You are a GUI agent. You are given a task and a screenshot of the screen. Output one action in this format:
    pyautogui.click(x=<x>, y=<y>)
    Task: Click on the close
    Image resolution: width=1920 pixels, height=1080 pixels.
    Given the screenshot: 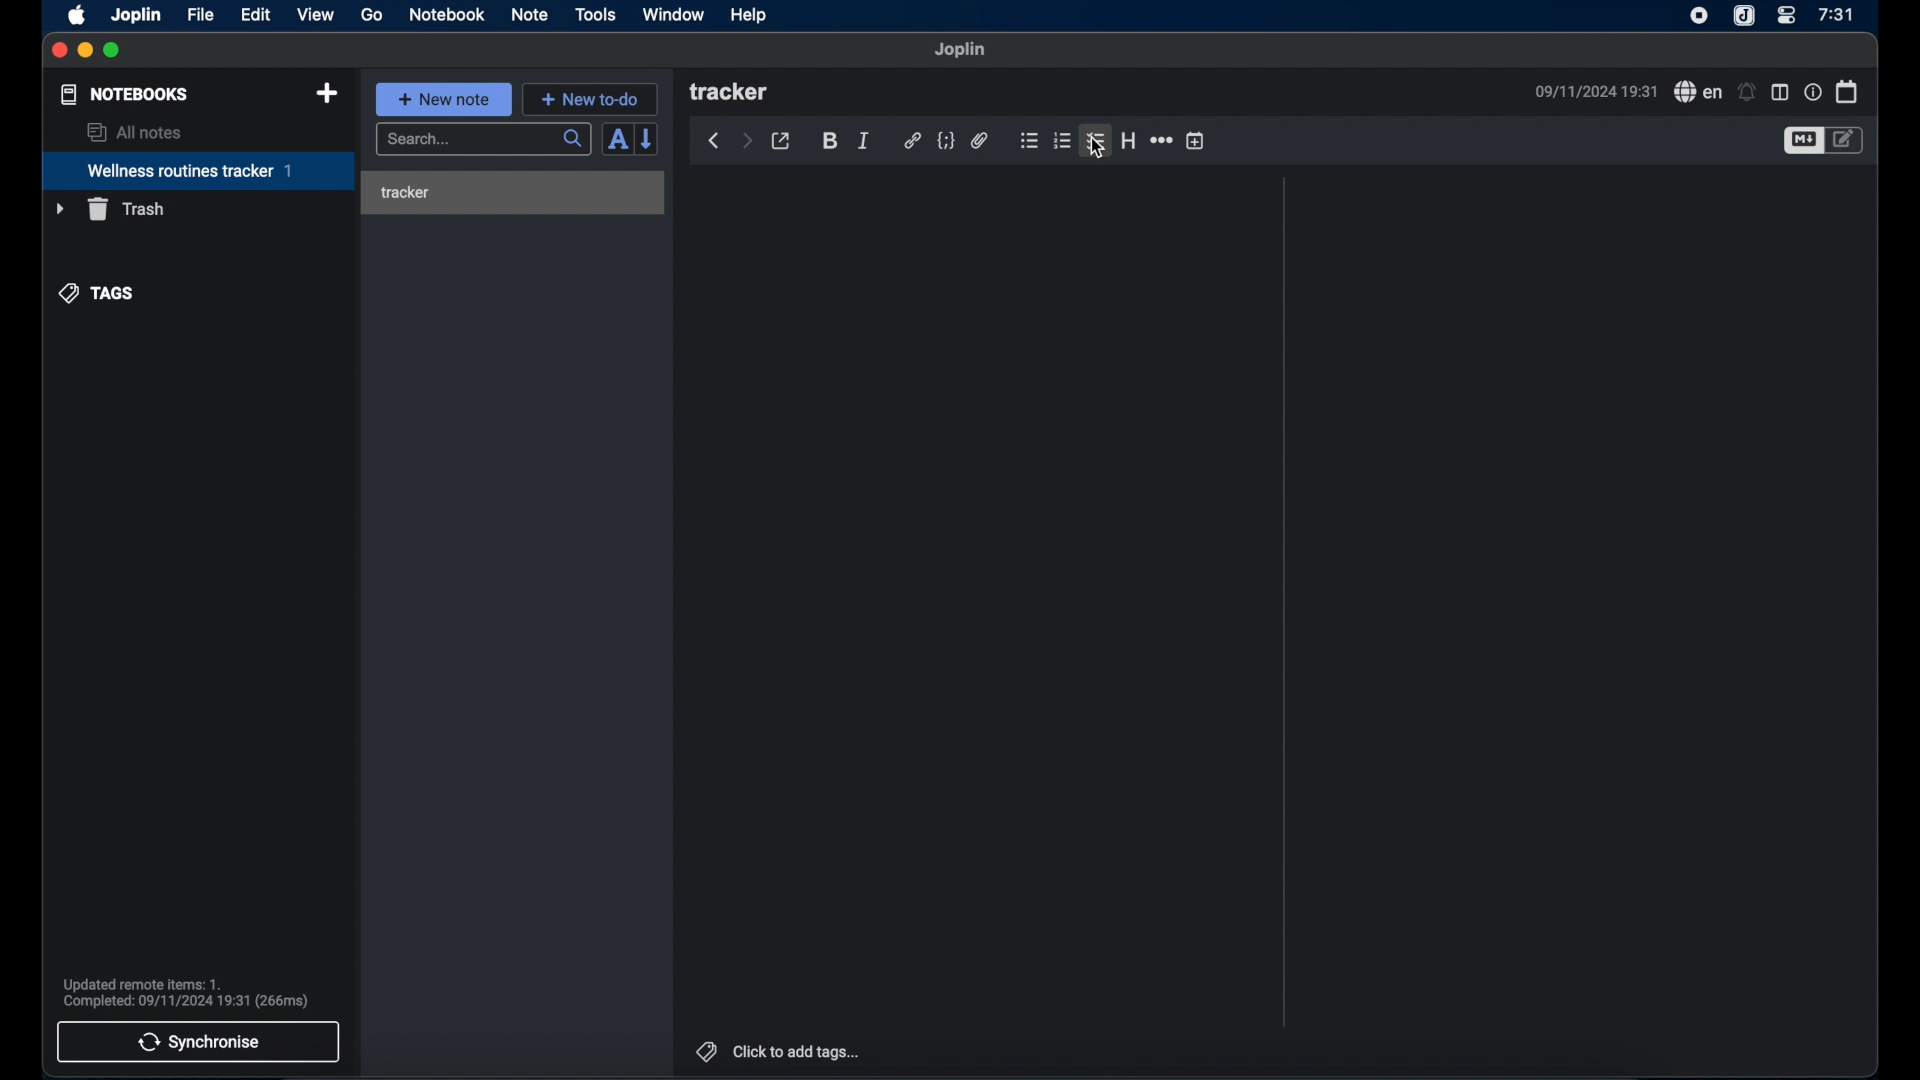 What is the action you would take?
    pyautogui.click(x=60, y=51)
    